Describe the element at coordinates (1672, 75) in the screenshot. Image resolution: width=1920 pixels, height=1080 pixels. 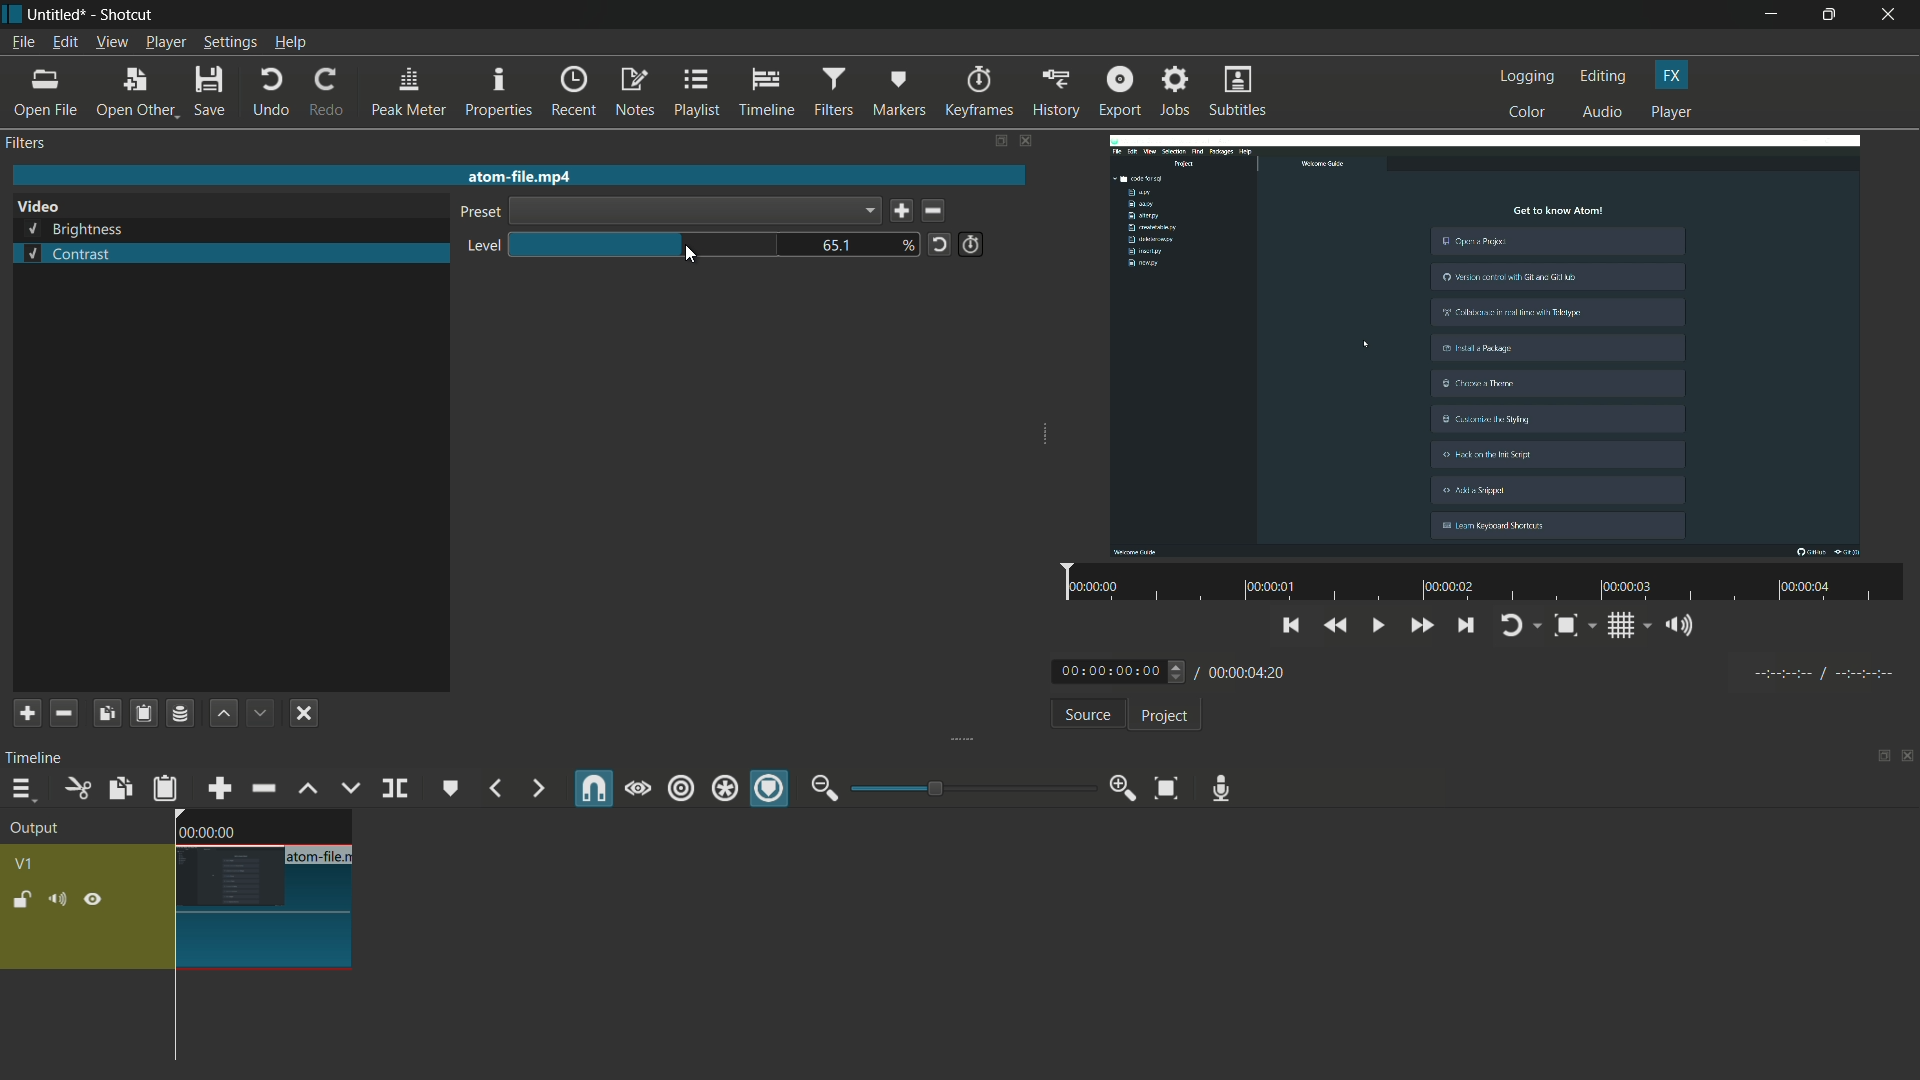
I see `fx` at that location.